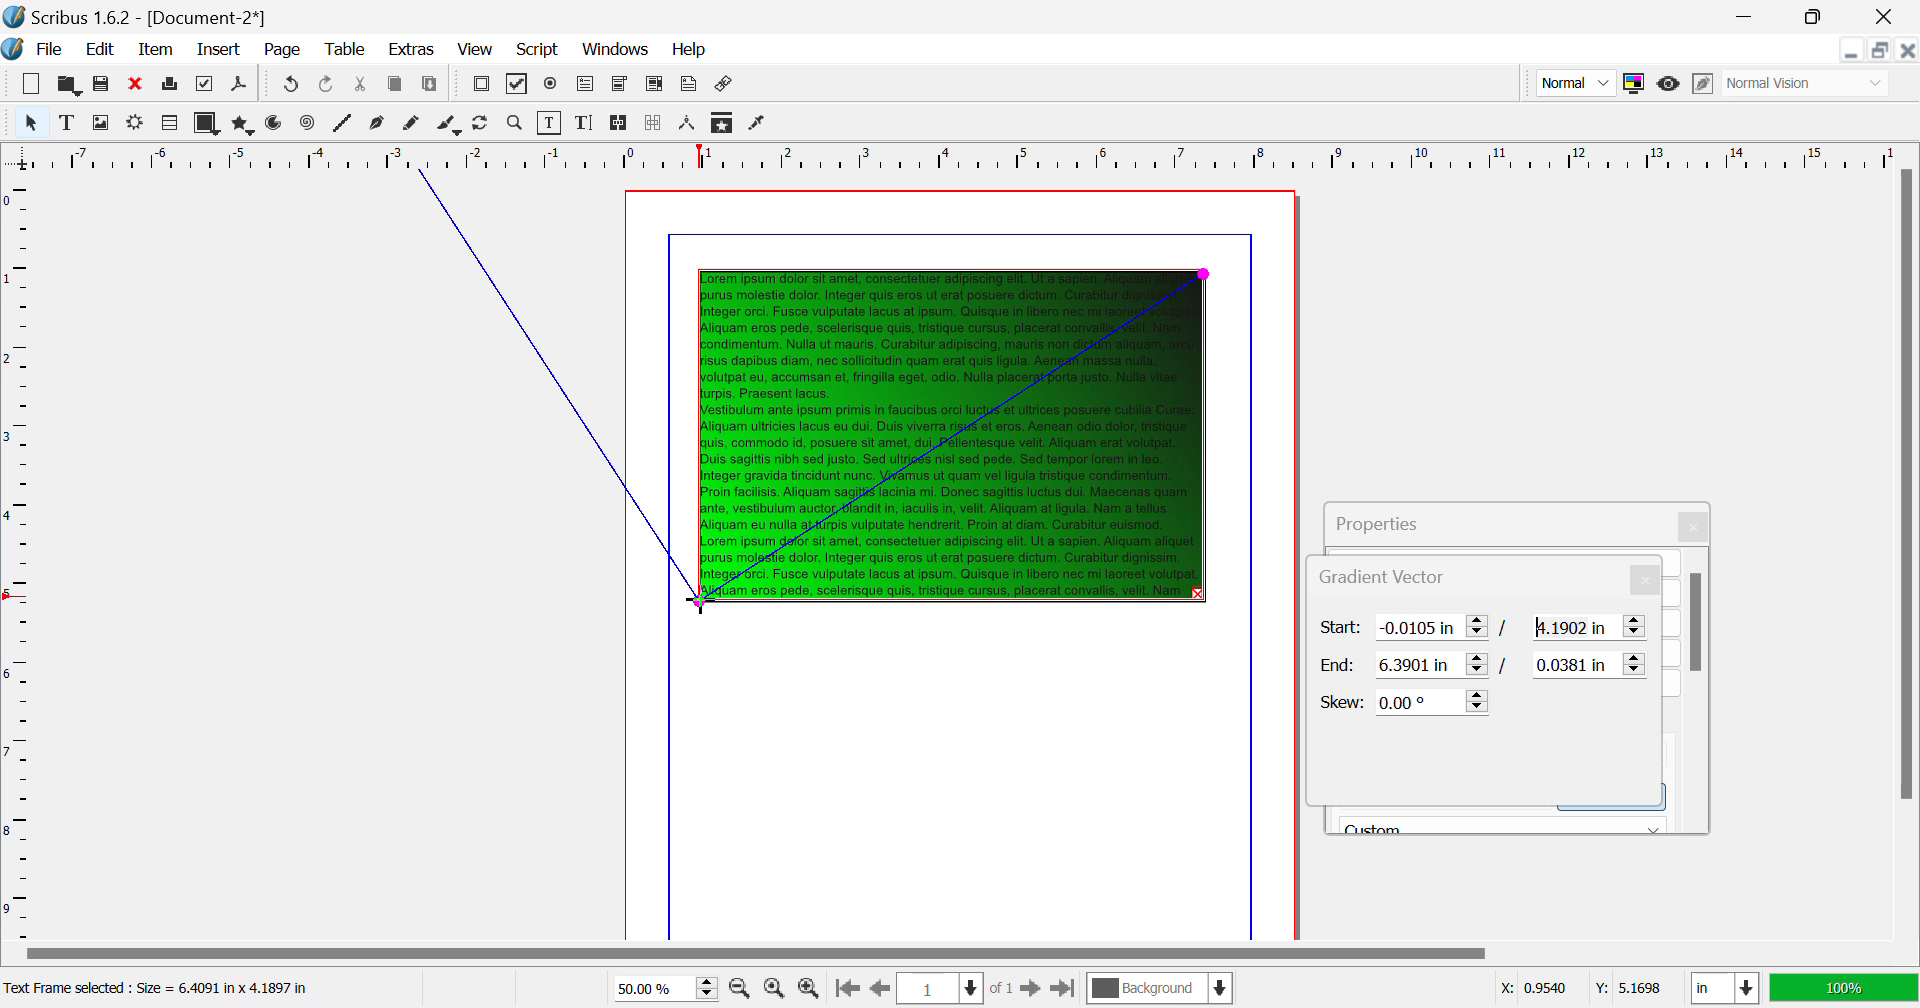 The image size is (1920, 1008). What do you see at coordinates (136, 84) in the screenshot?
I see `Discard` at bounding box center [136, 84].